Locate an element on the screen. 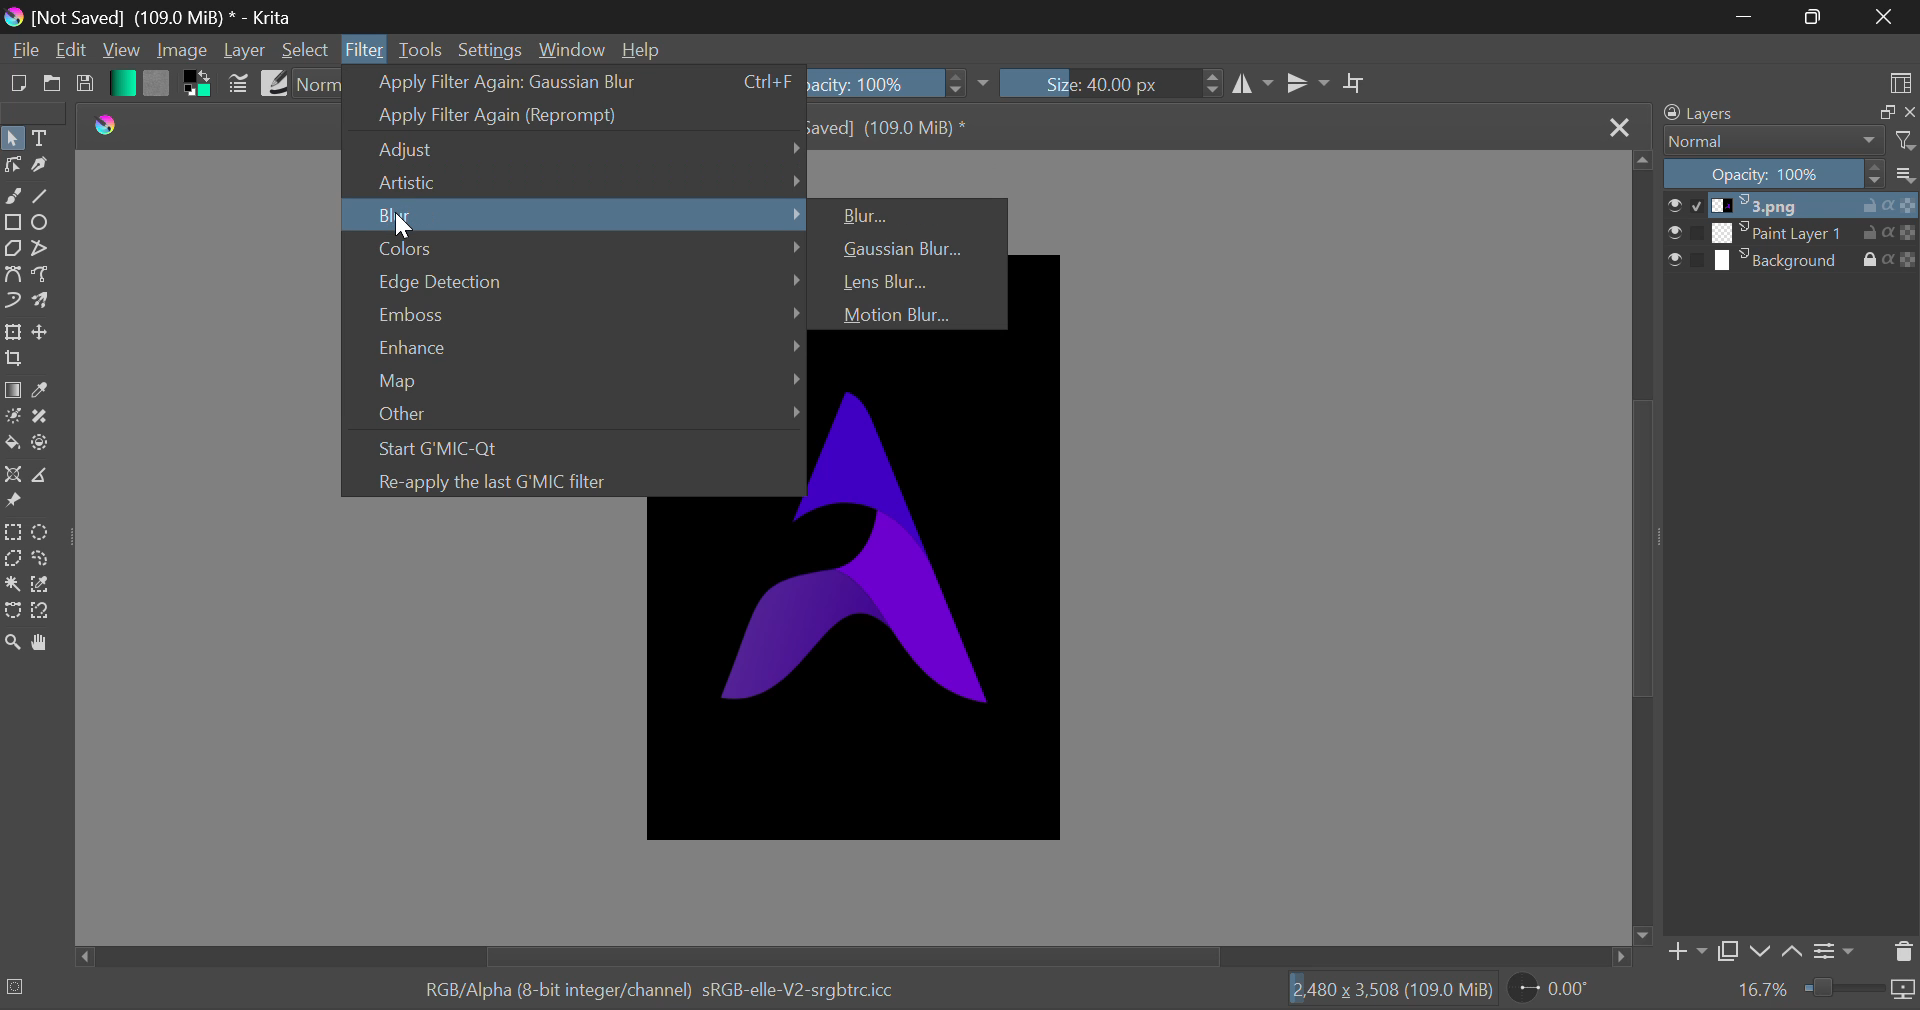 The height and width of the screenshot is (1010, 1920). Layers is located at coordinates (1784, 113).